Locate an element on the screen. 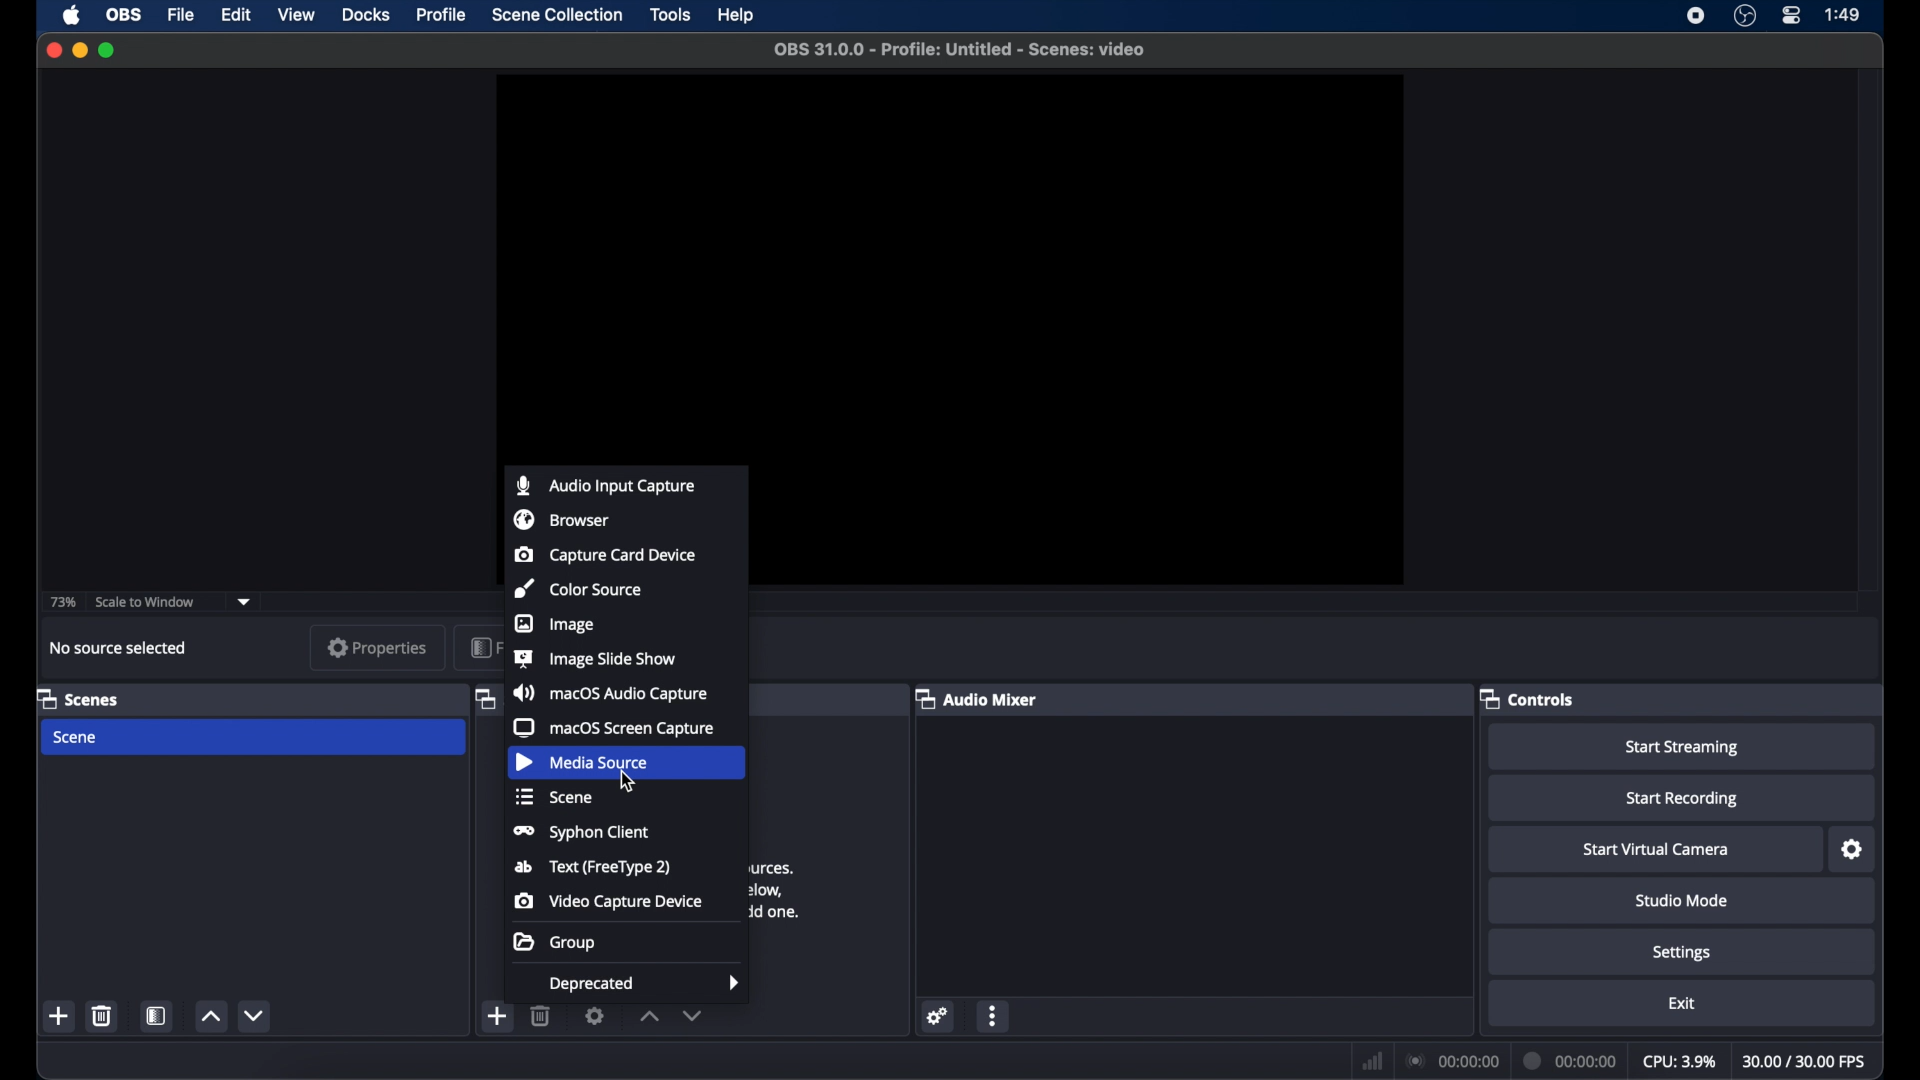 The width and height of the screenshot is (1920, 1080). maximize is located at coordinates (110, 50).